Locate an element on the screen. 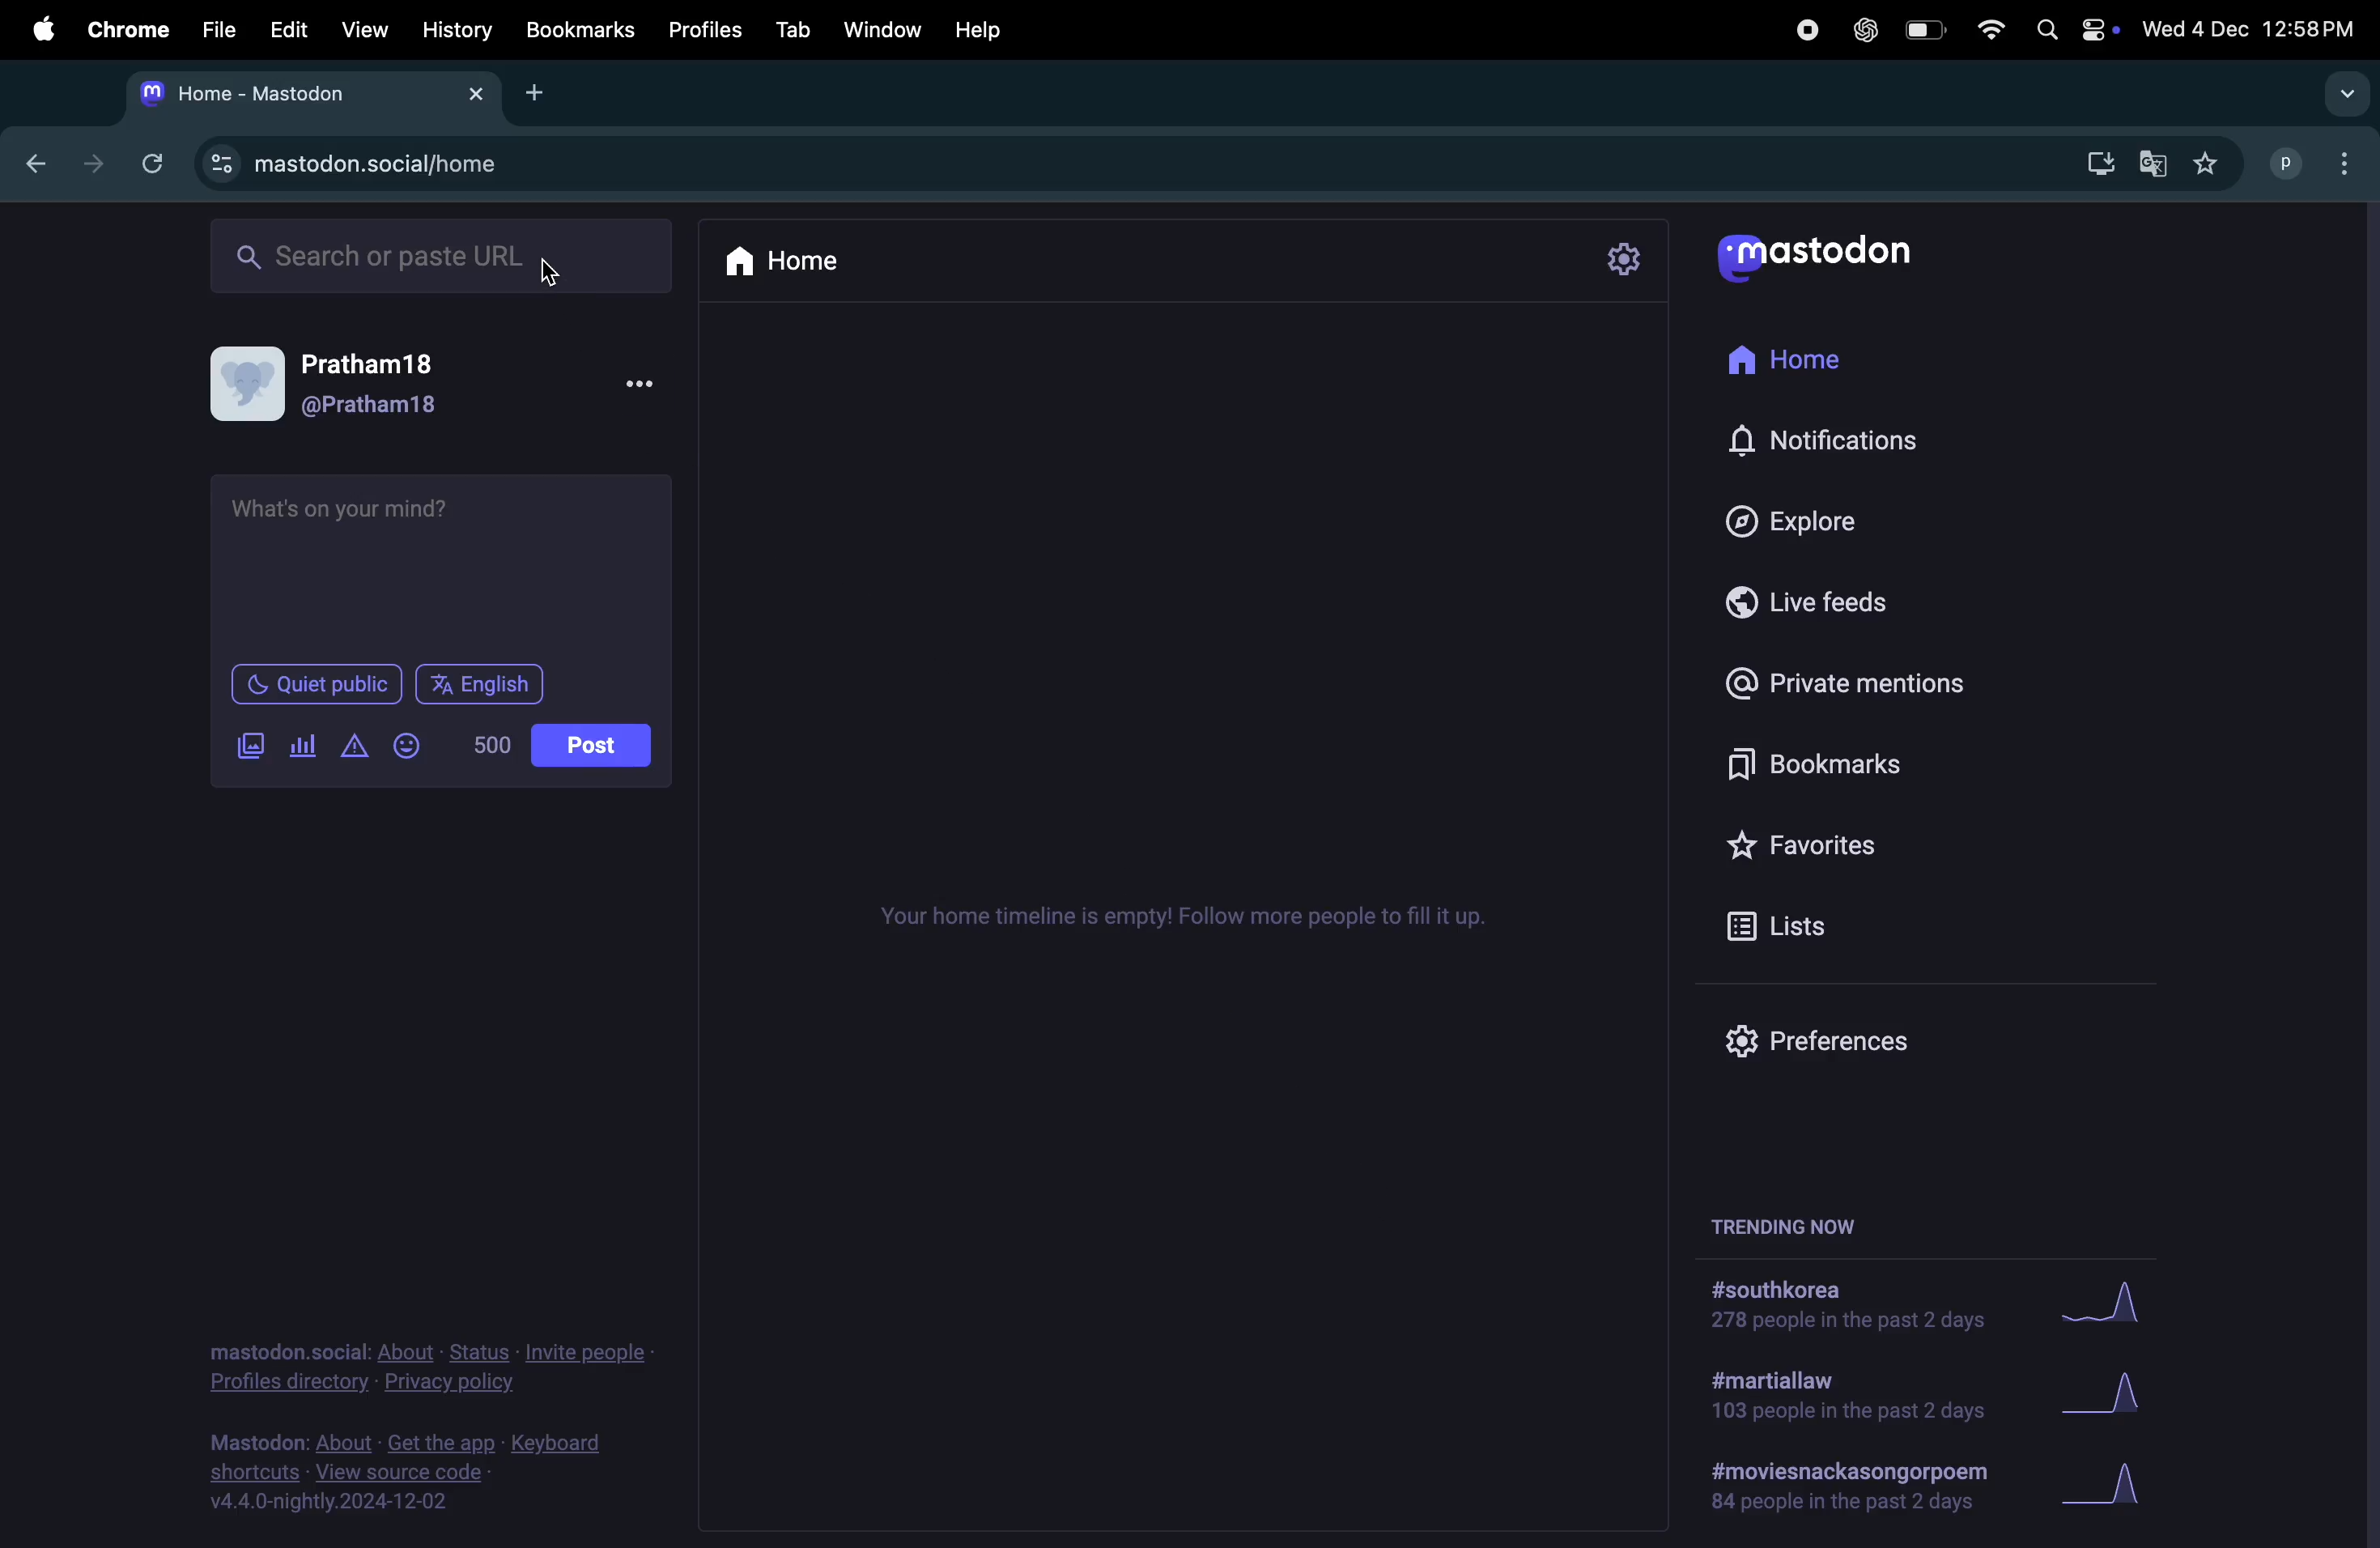 The image size is (2380, 1548). search url is located at coordinates (442, 255).